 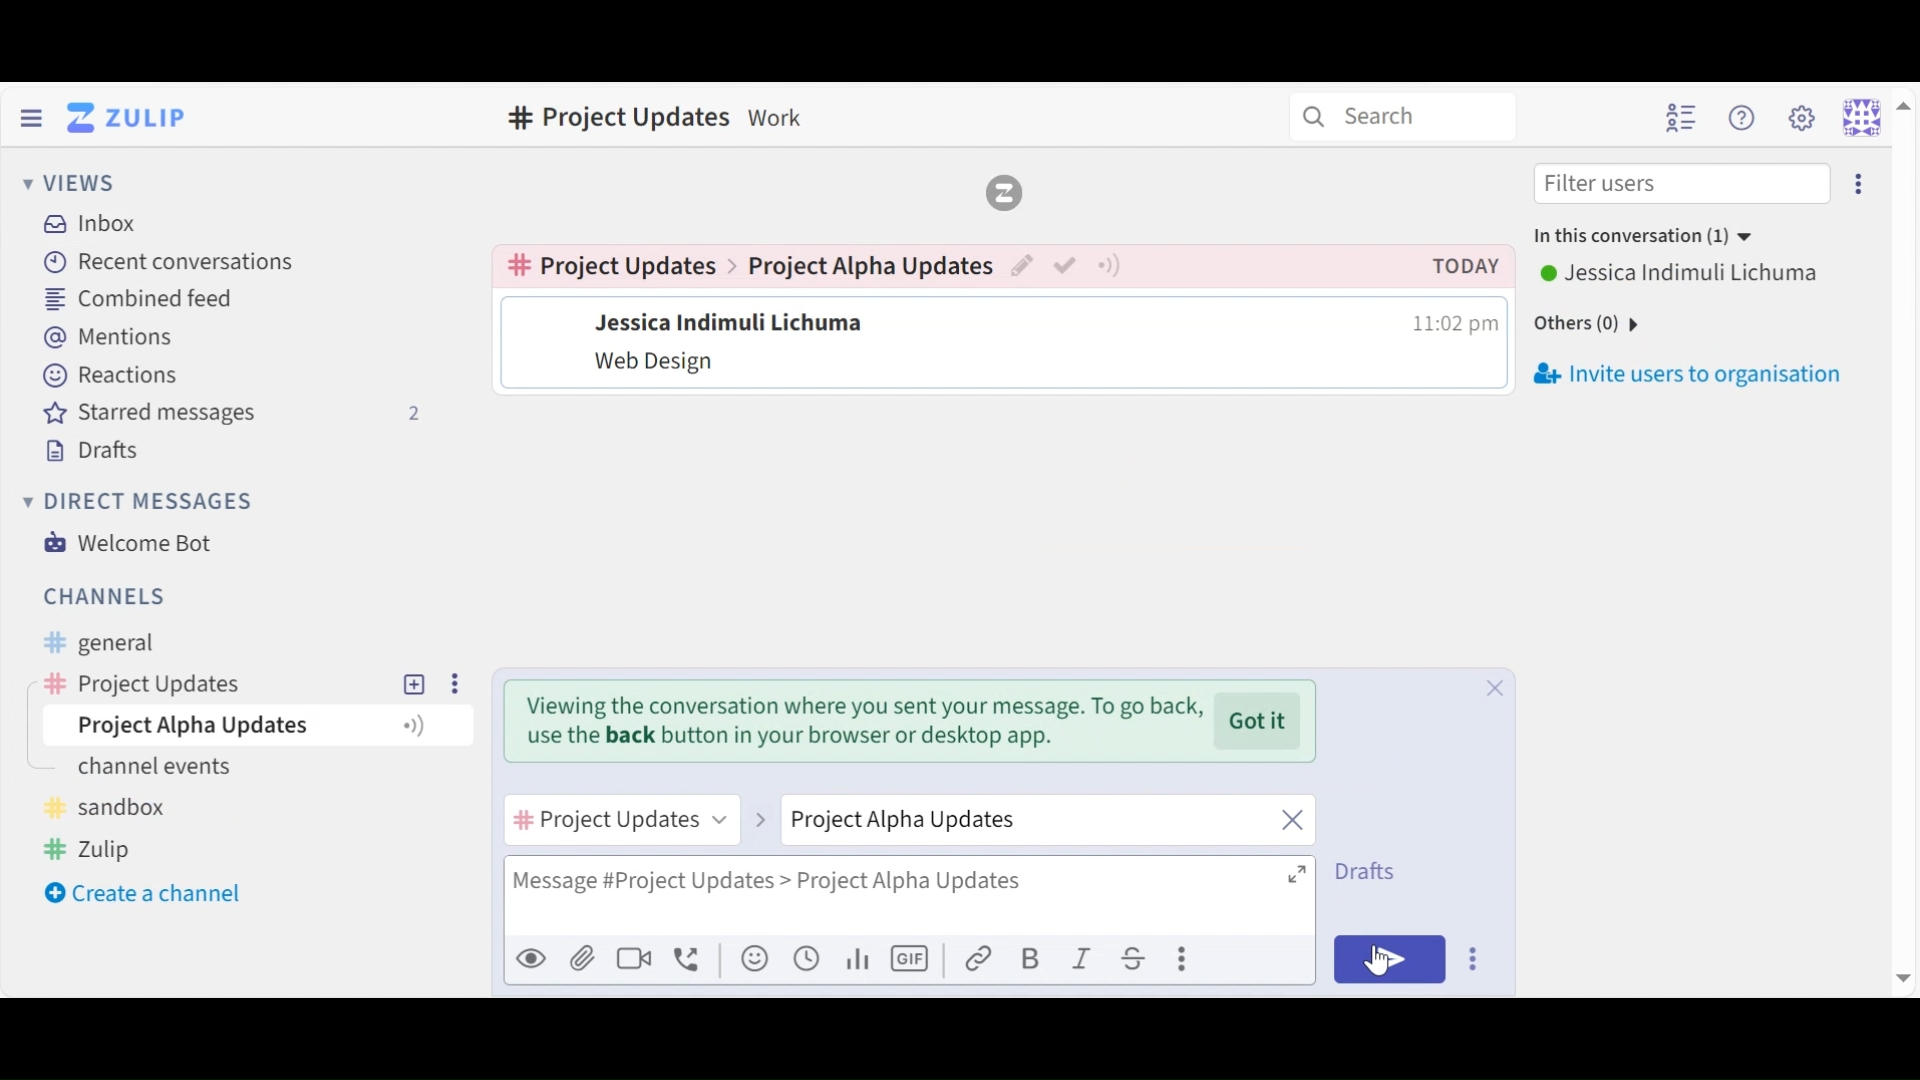 What do you see at coordinates (1495, 802) in the screenshot?
I see `Close` at bounding box center [1495, 802].